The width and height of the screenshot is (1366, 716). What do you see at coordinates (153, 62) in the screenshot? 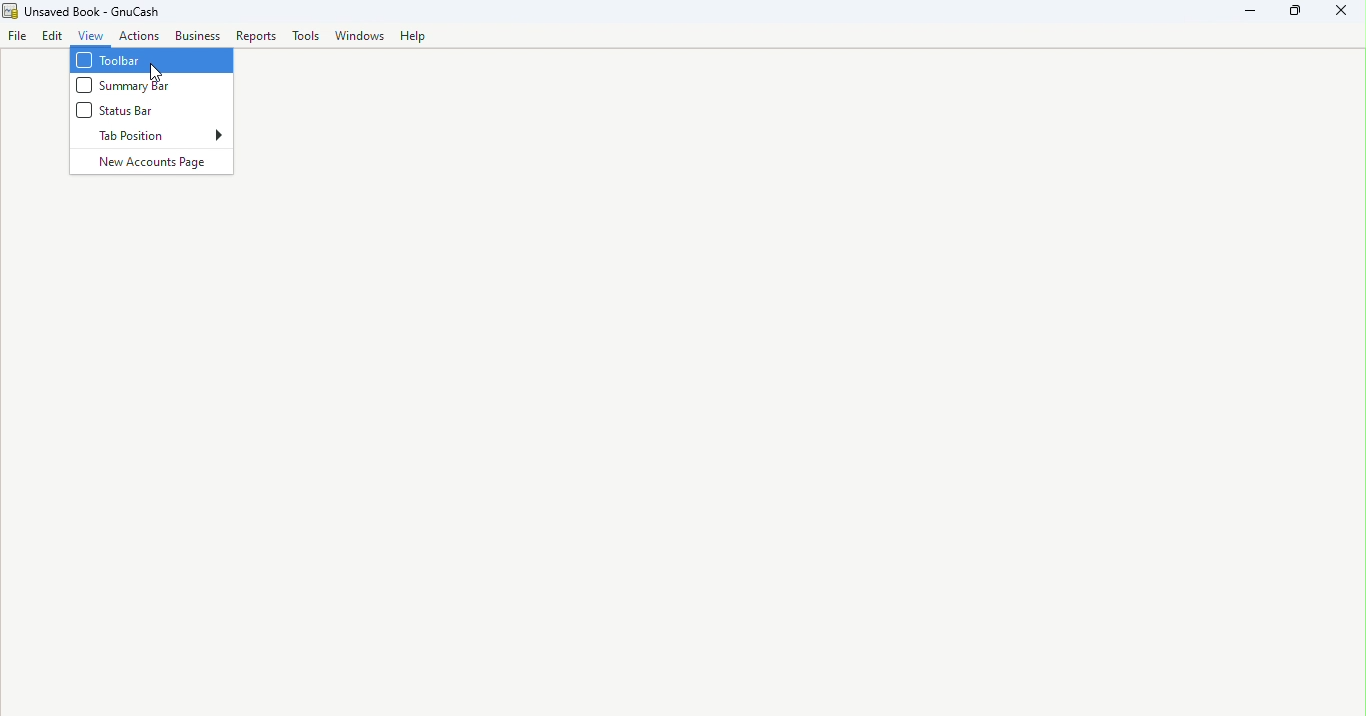
I see `Toolbar` at bounding box center [153, 62].